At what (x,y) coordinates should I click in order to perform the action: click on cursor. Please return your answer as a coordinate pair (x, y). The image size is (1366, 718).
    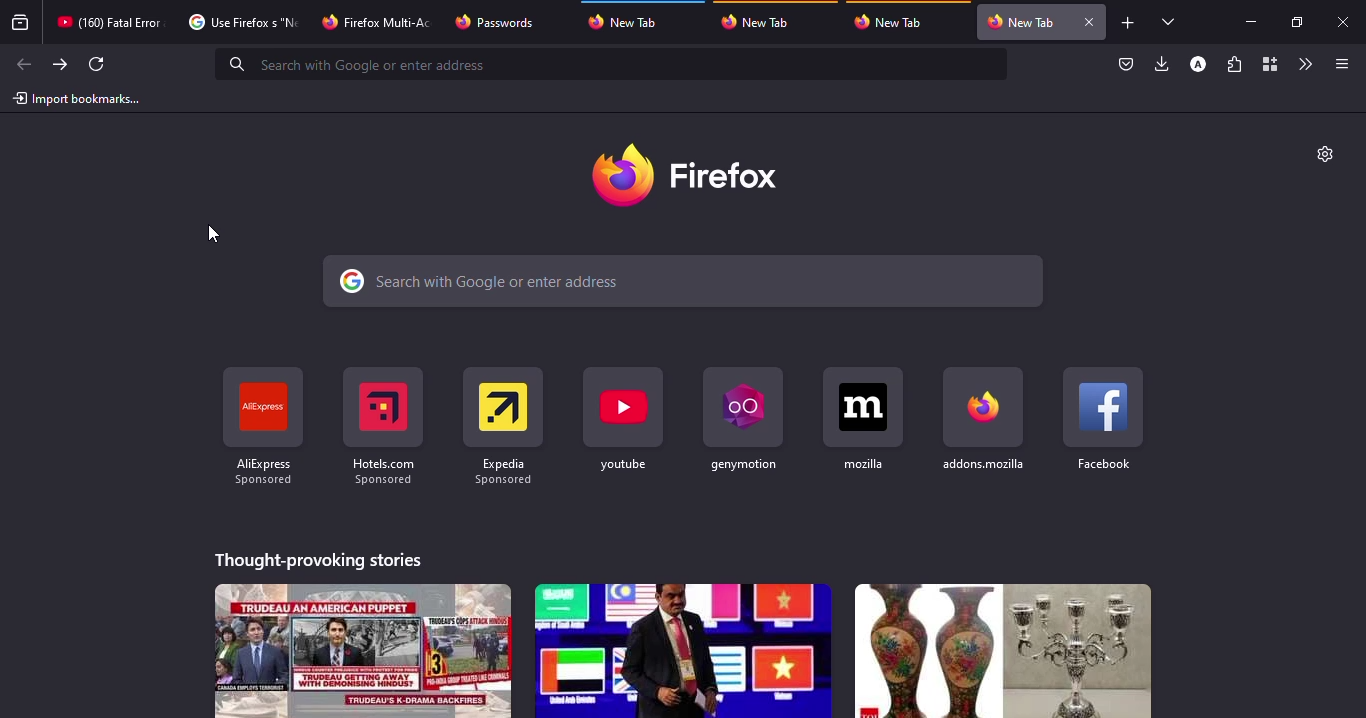
    Looking at the image, I should click on (214, 233).